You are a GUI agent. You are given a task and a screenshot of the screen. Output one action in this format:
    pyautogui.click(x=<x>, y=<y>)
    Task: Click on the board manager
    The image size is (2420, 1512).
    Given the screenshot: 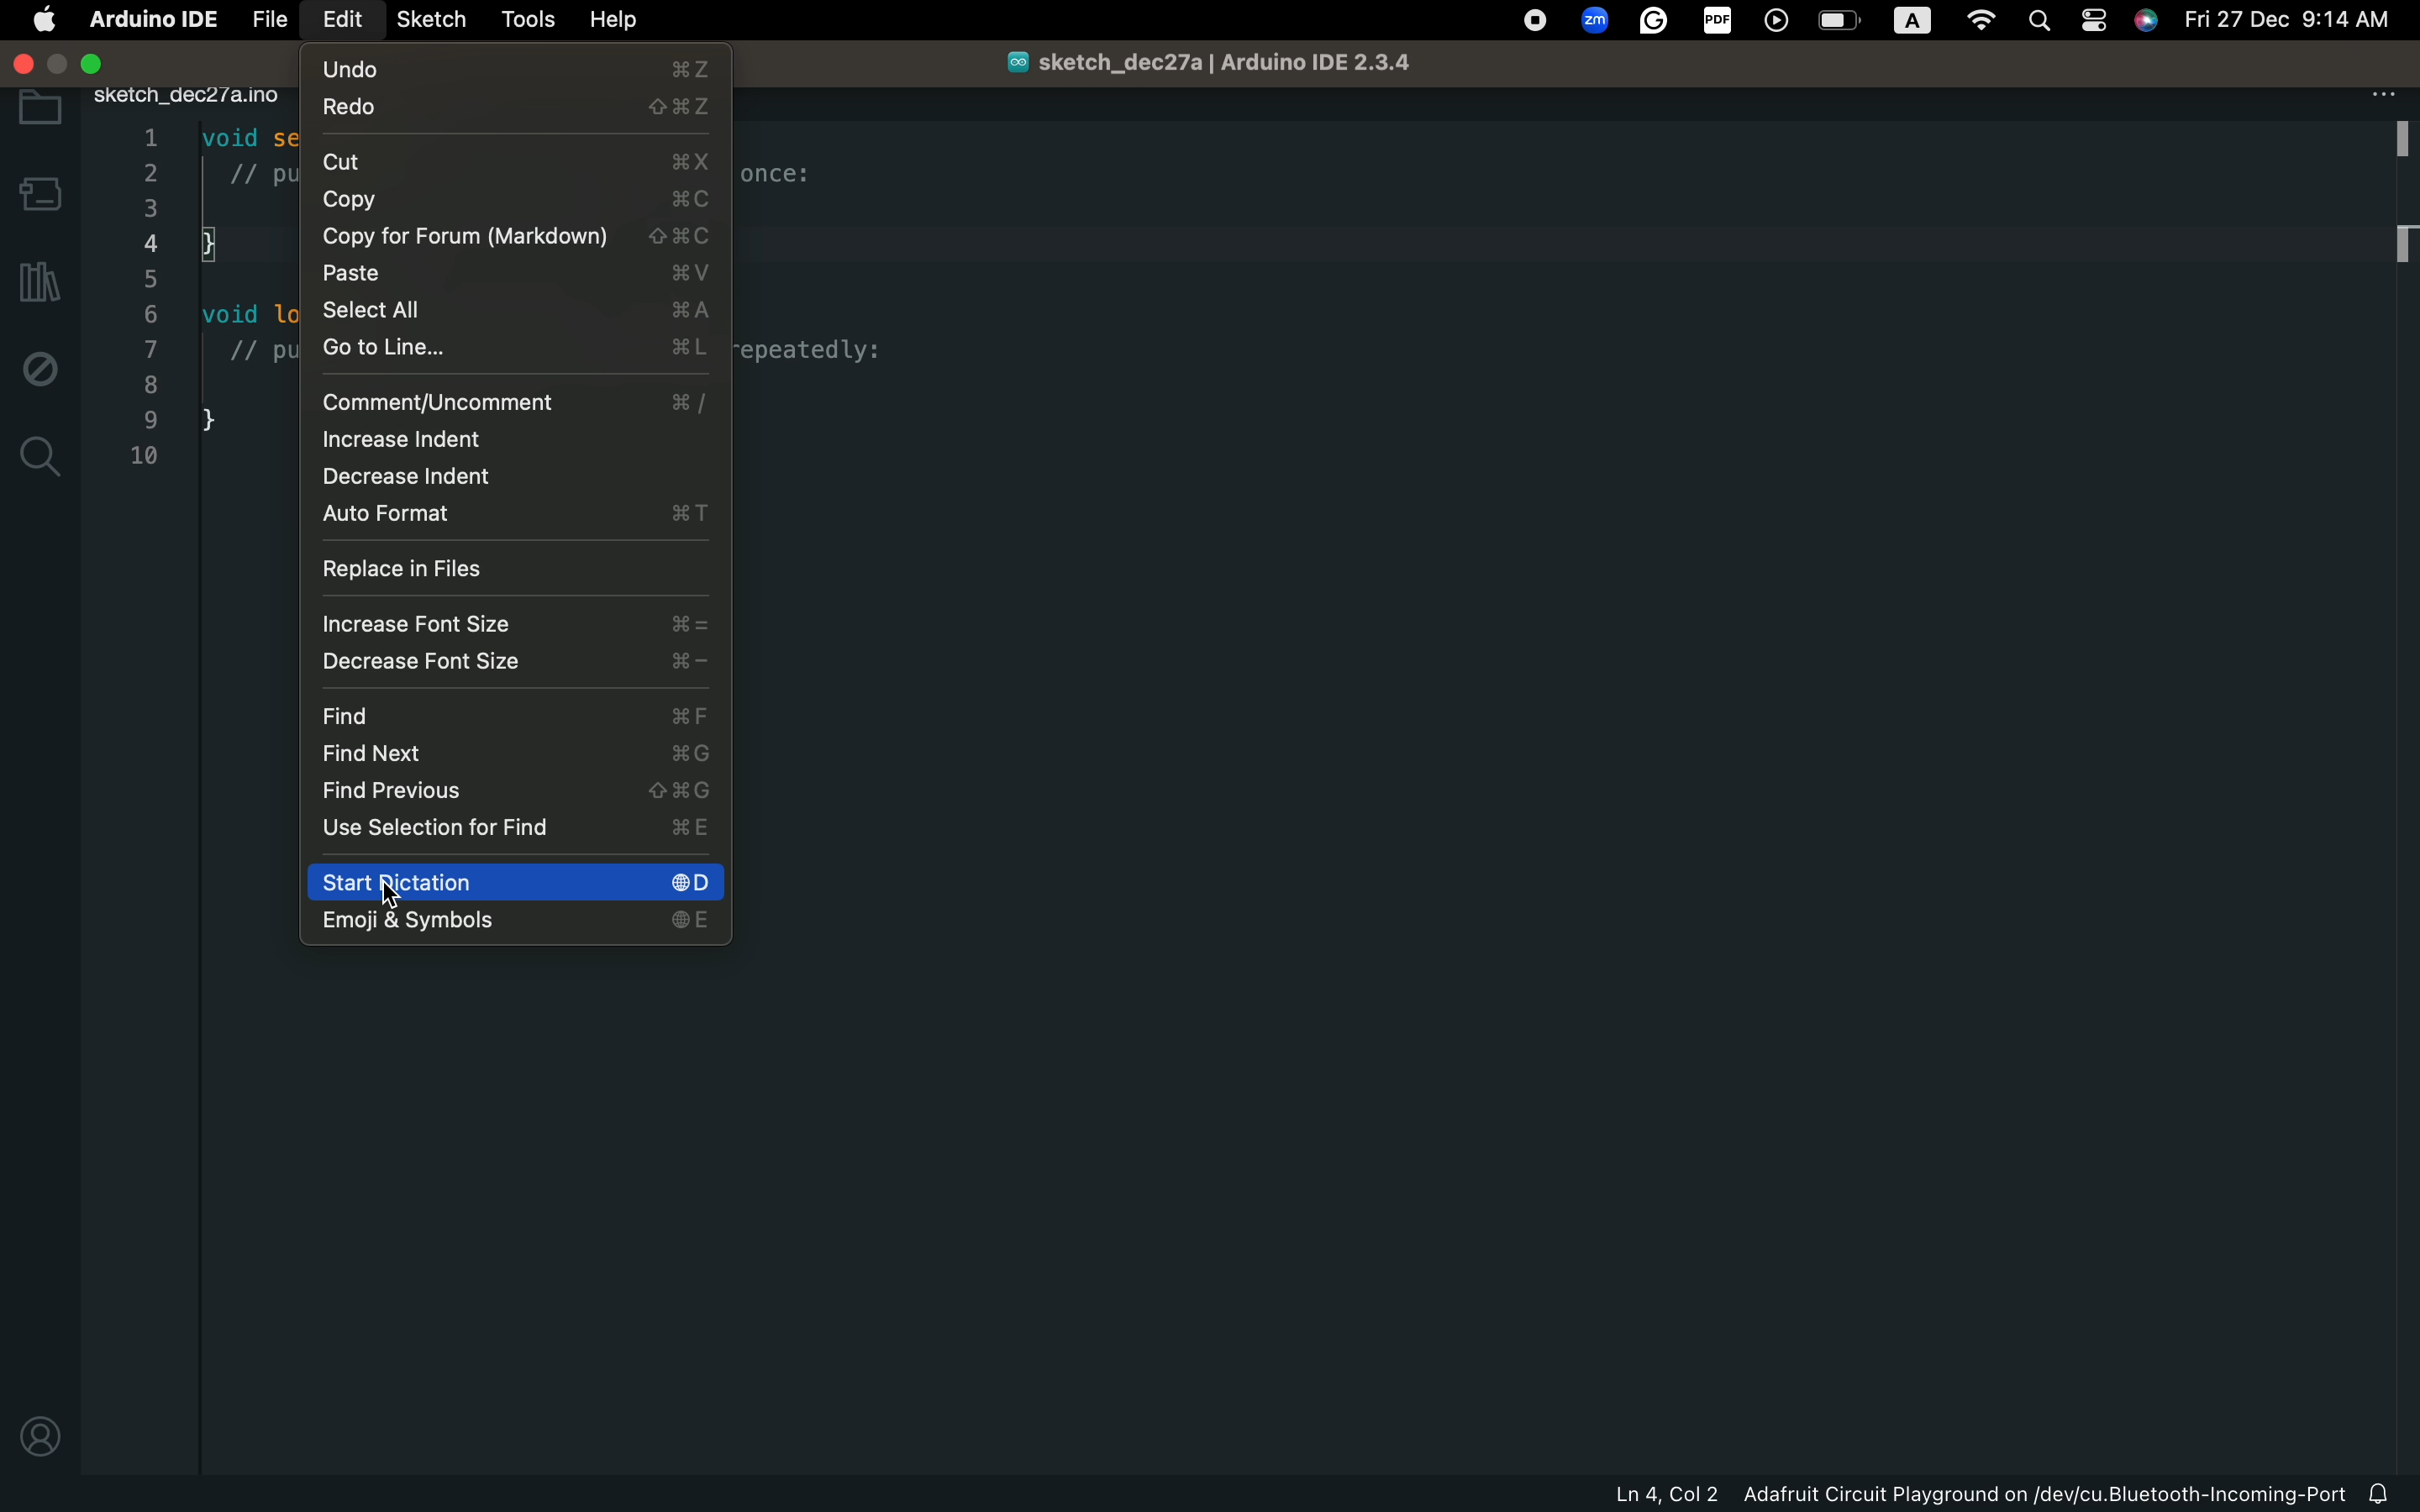 What is the action you would take?
    pyautogui.click(x=38, y=194)
    